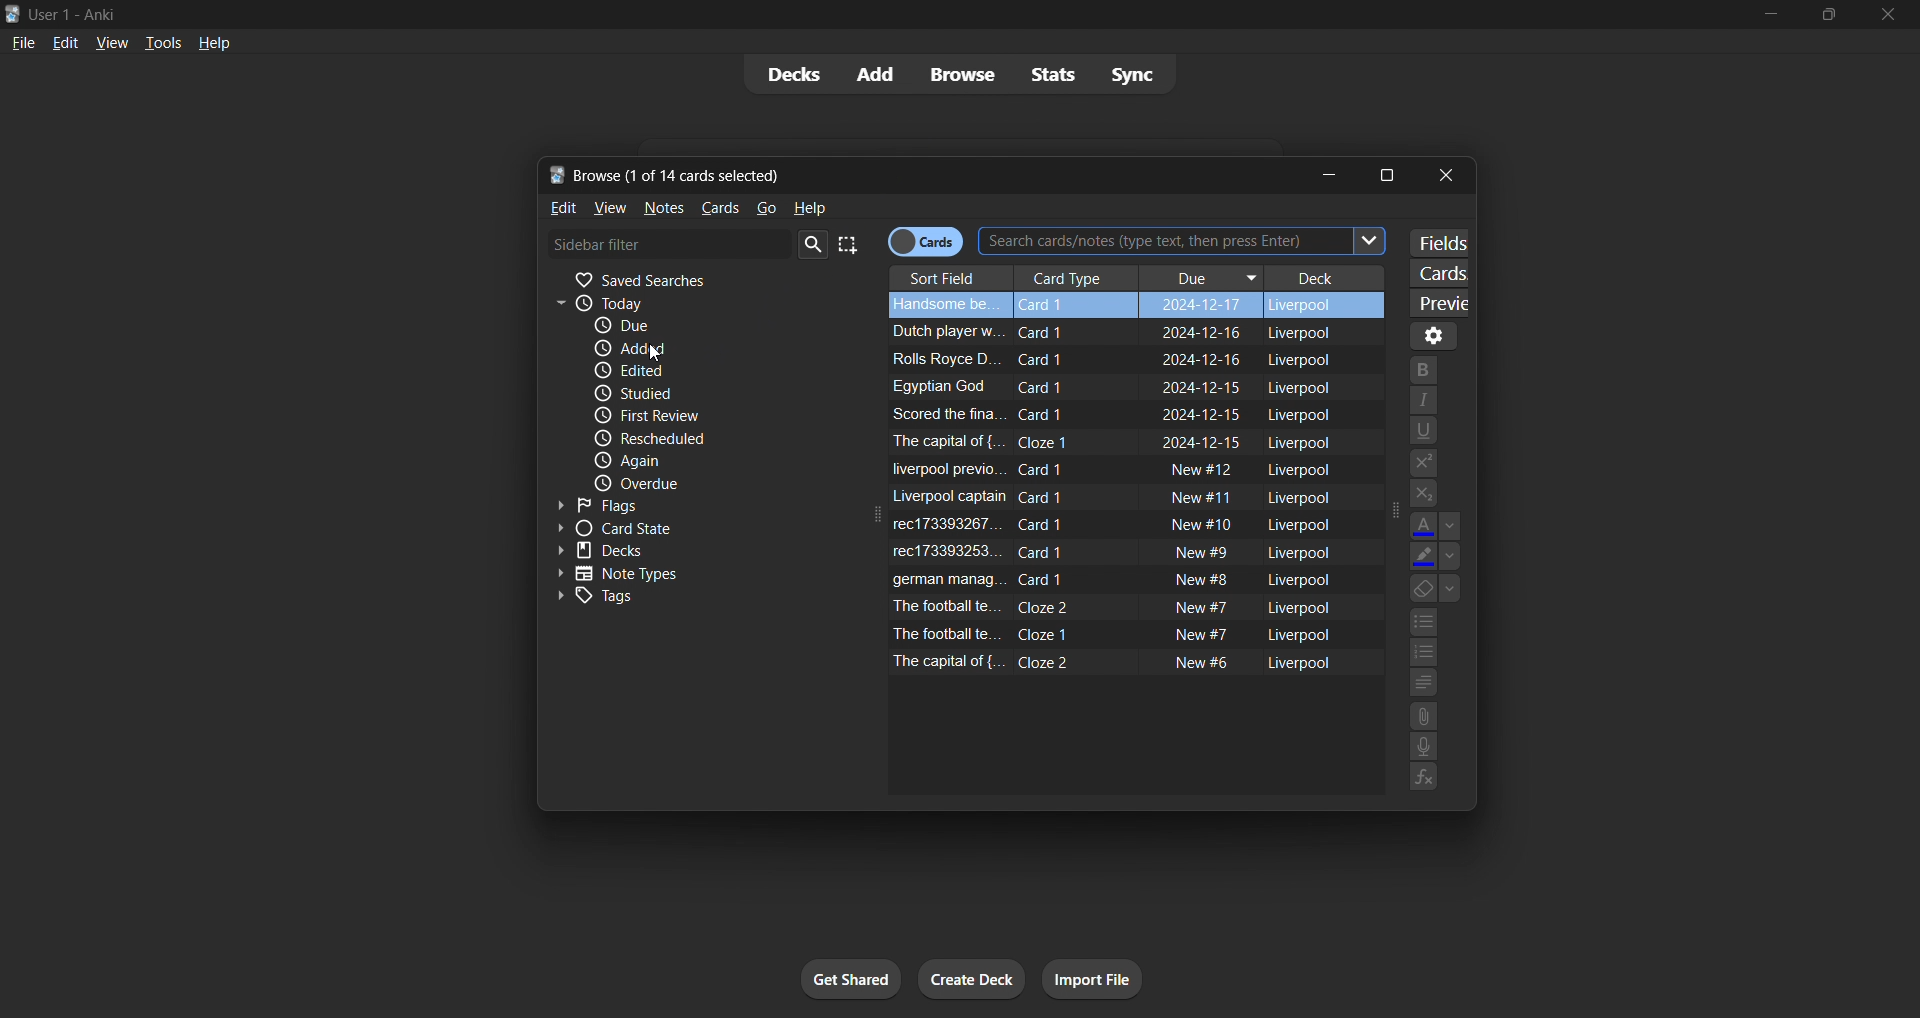 Image resolution: width=1920 pixels, height=1018 pixels. I want to click on The capital of {_.. Cloze 2 New #6 Liverpool, so click(1108, 662).